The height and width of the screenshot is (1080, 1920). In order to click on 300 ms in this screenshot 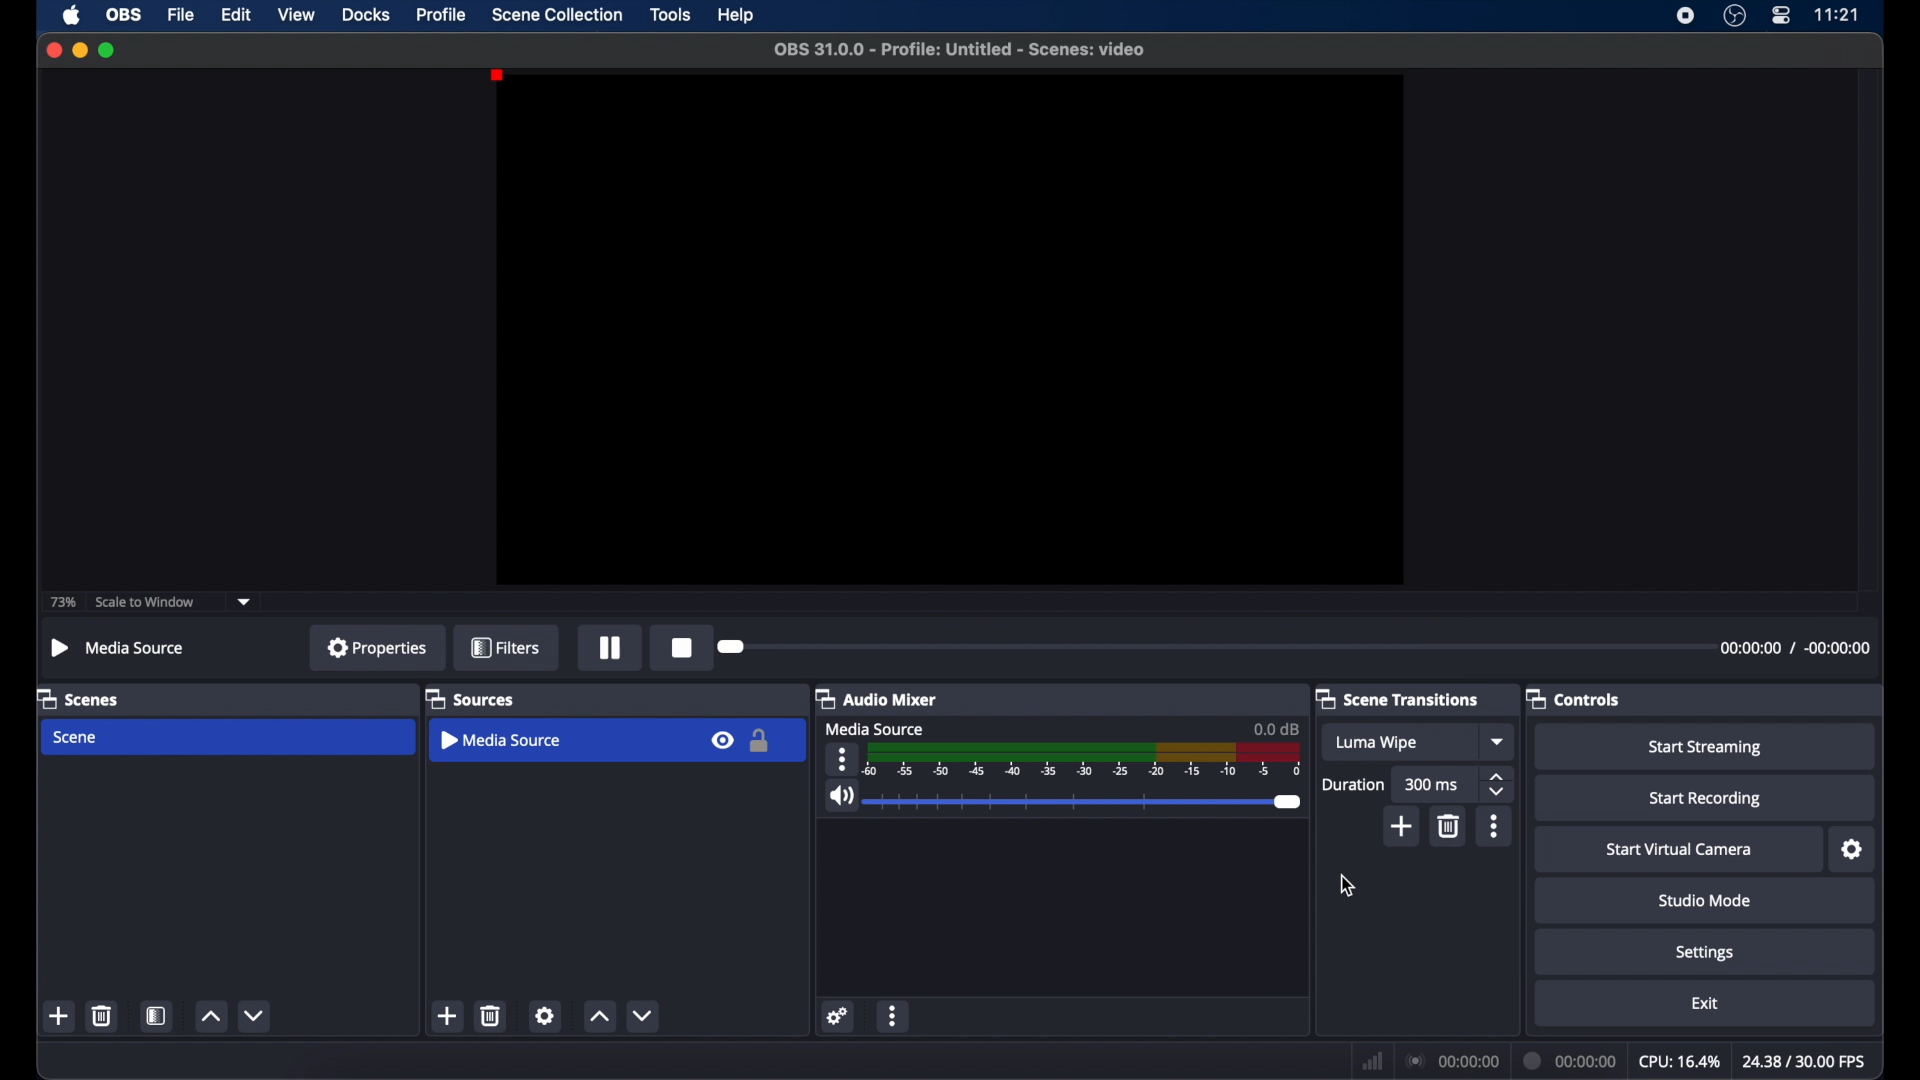, I will do `click(1432, 784)`.